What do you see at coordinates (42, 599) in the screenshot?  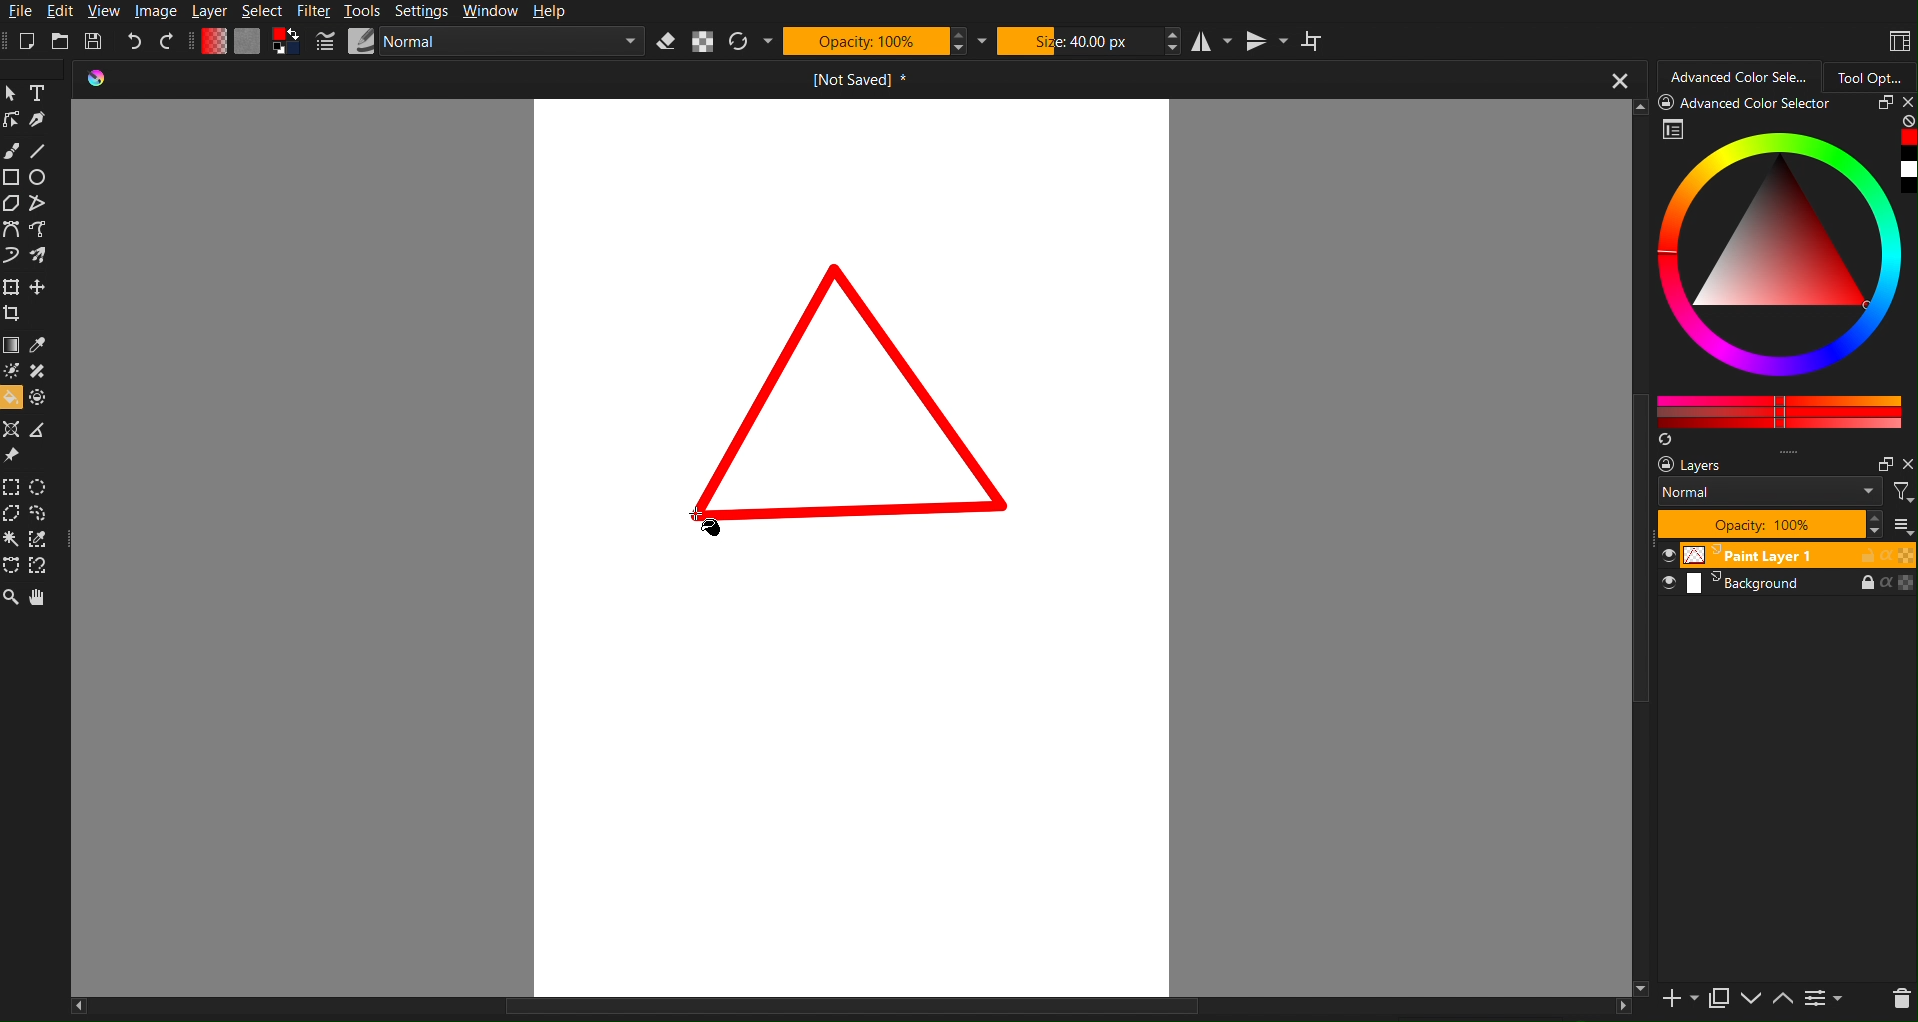 I see `Pan` at bounding box center [42, 599].